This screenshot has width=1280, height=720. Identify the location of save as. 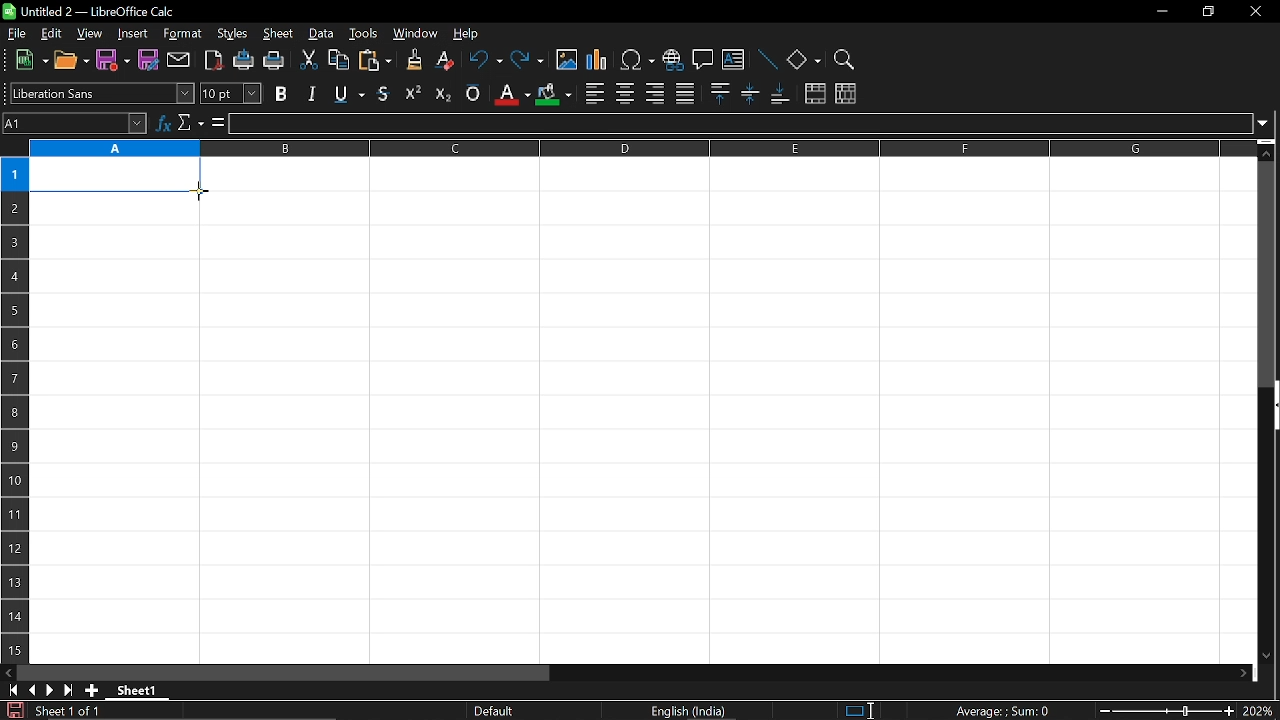
(148, 59).